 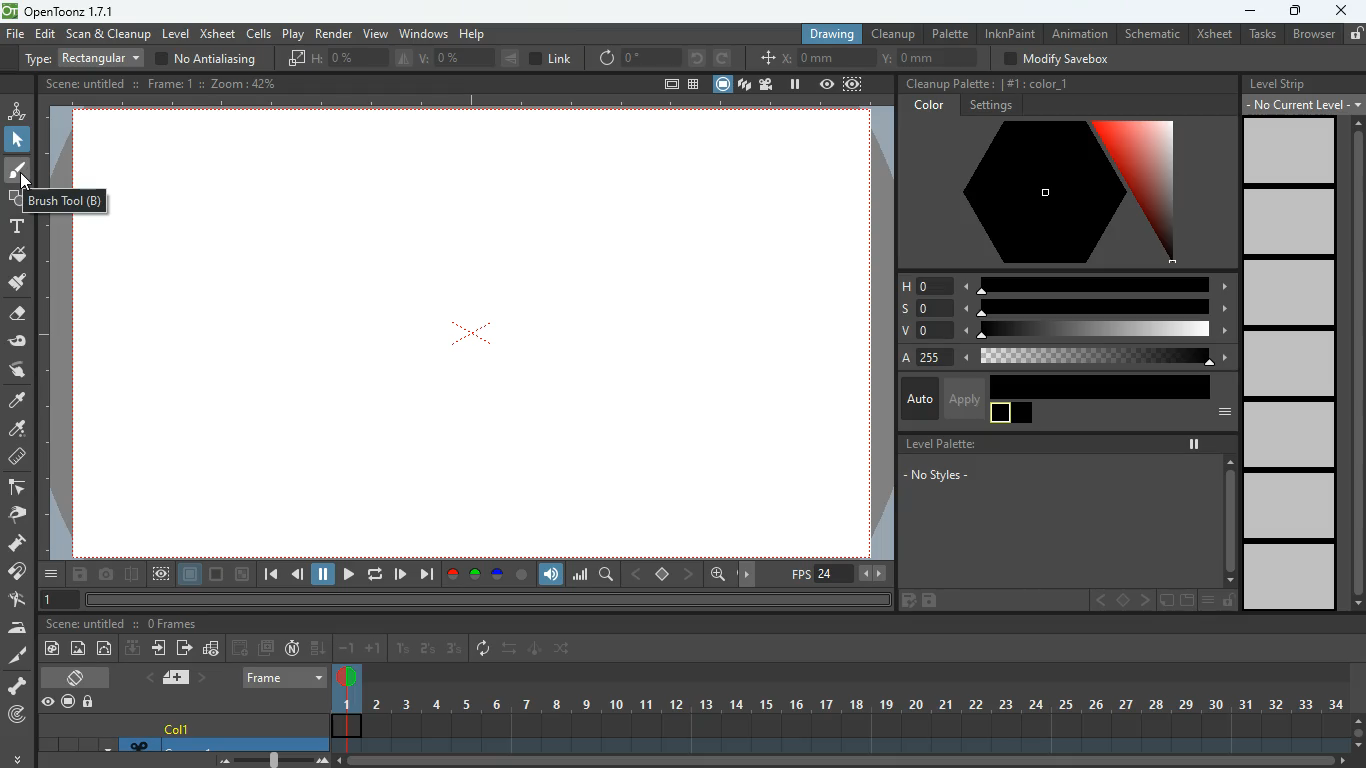 What do you see at coordinates (62, 12) in the screenshot?
I see `opentoonz` at bounding box center [62, 12].